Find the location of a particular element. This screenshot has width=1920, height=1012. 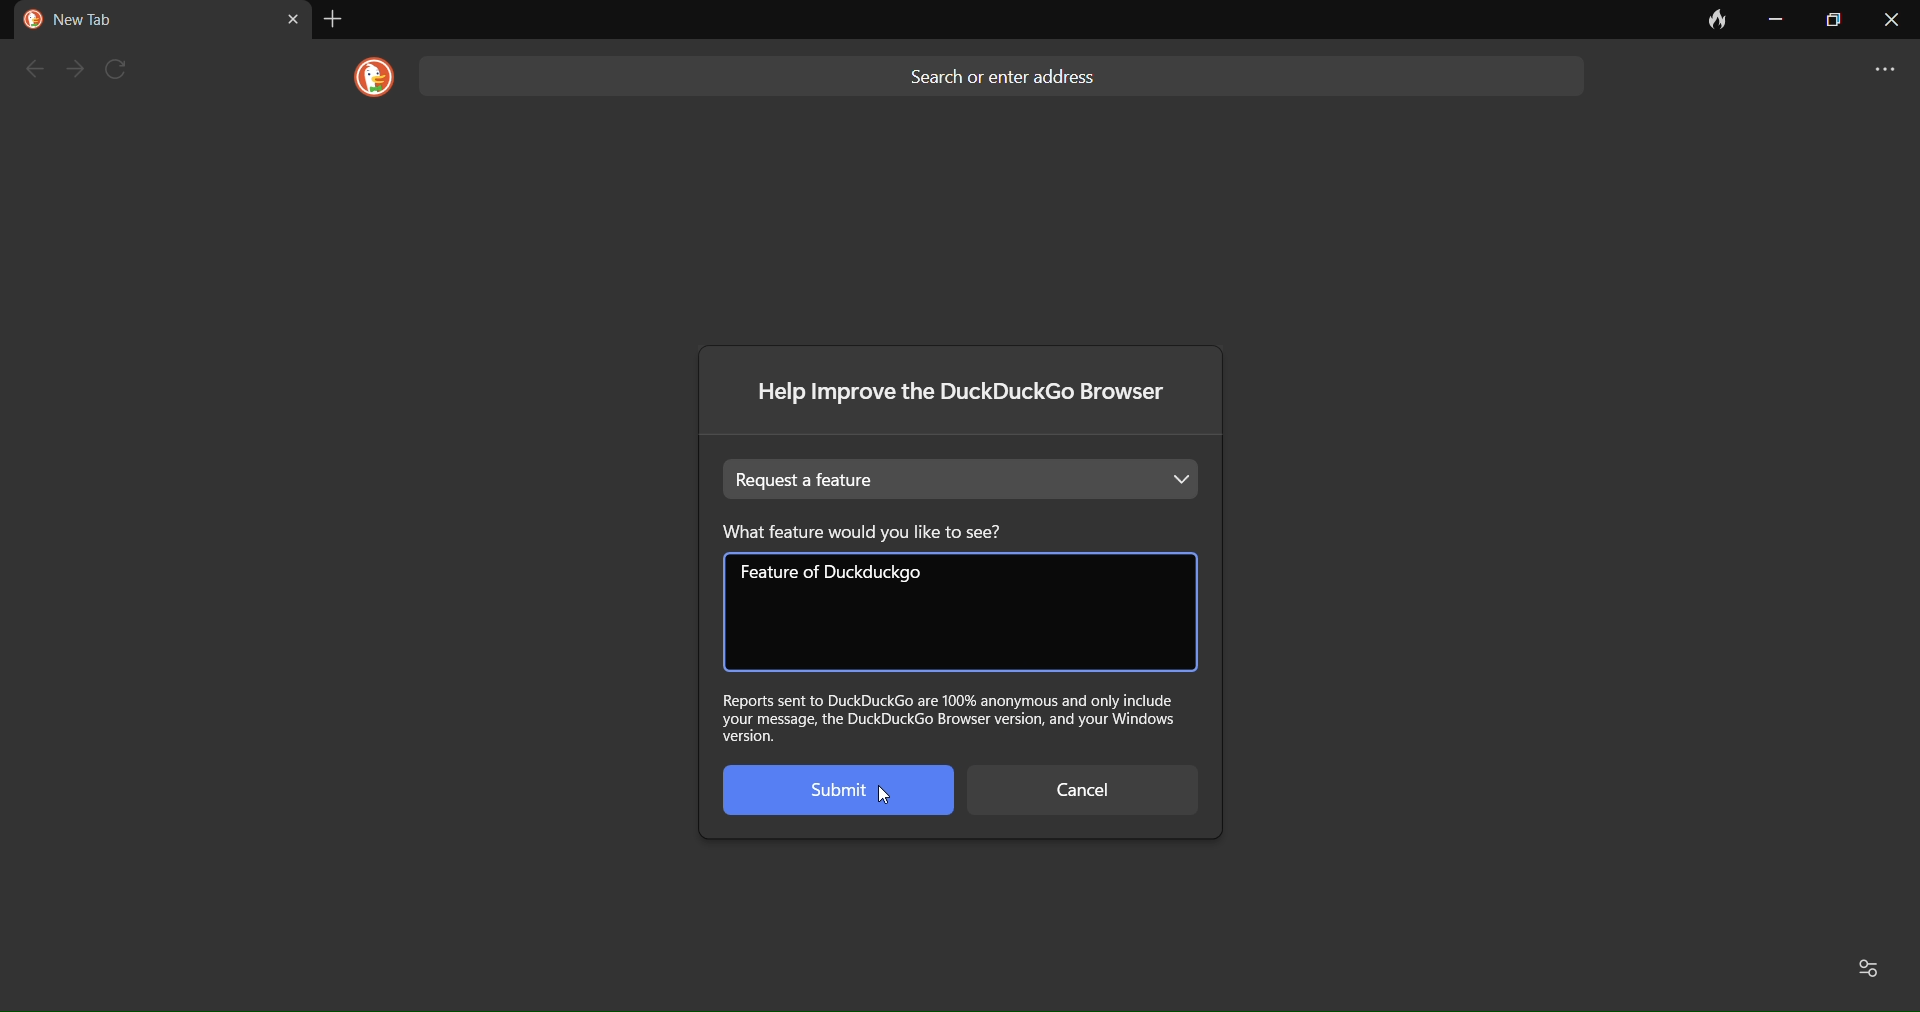

Request a feature is located at coordinates (965, 479).